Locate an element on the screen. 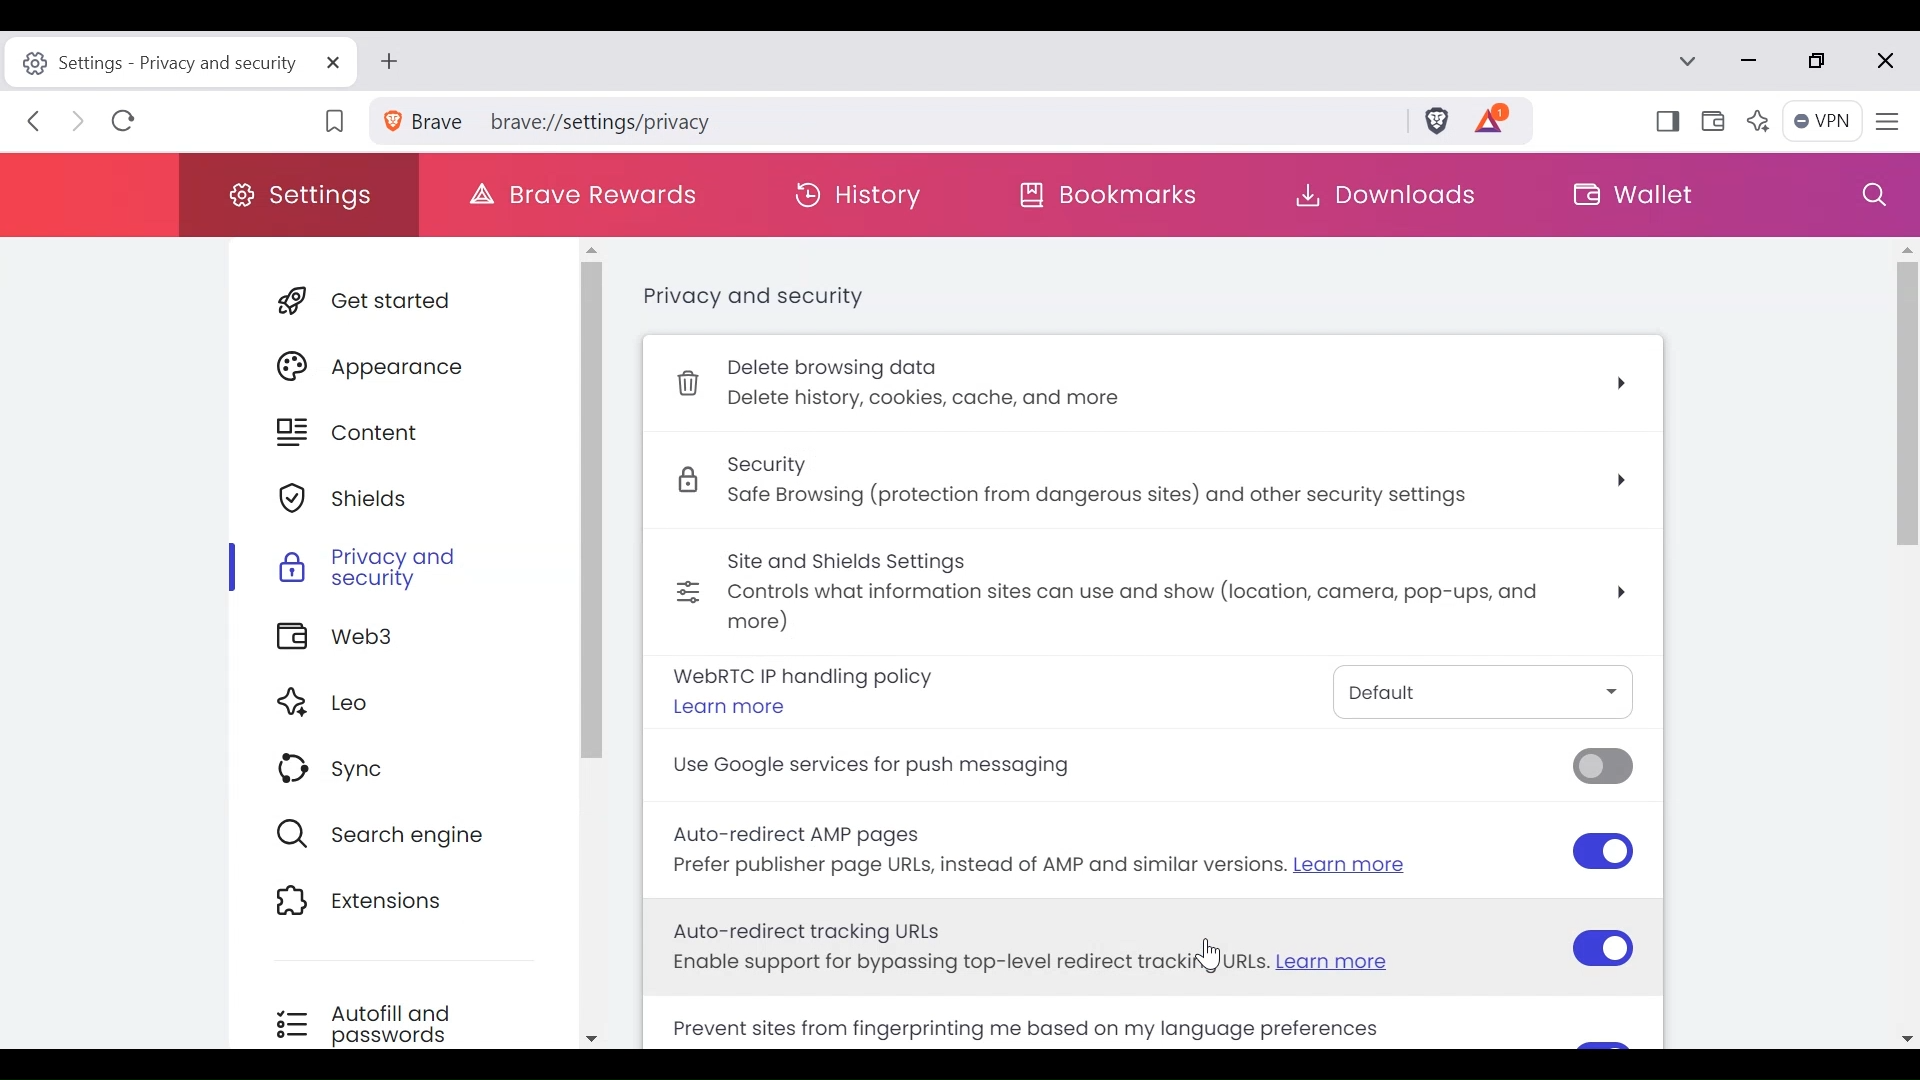 The width and height of the screenshot is (1920, 1080). Cursor is located at coordinates (1208, 960).